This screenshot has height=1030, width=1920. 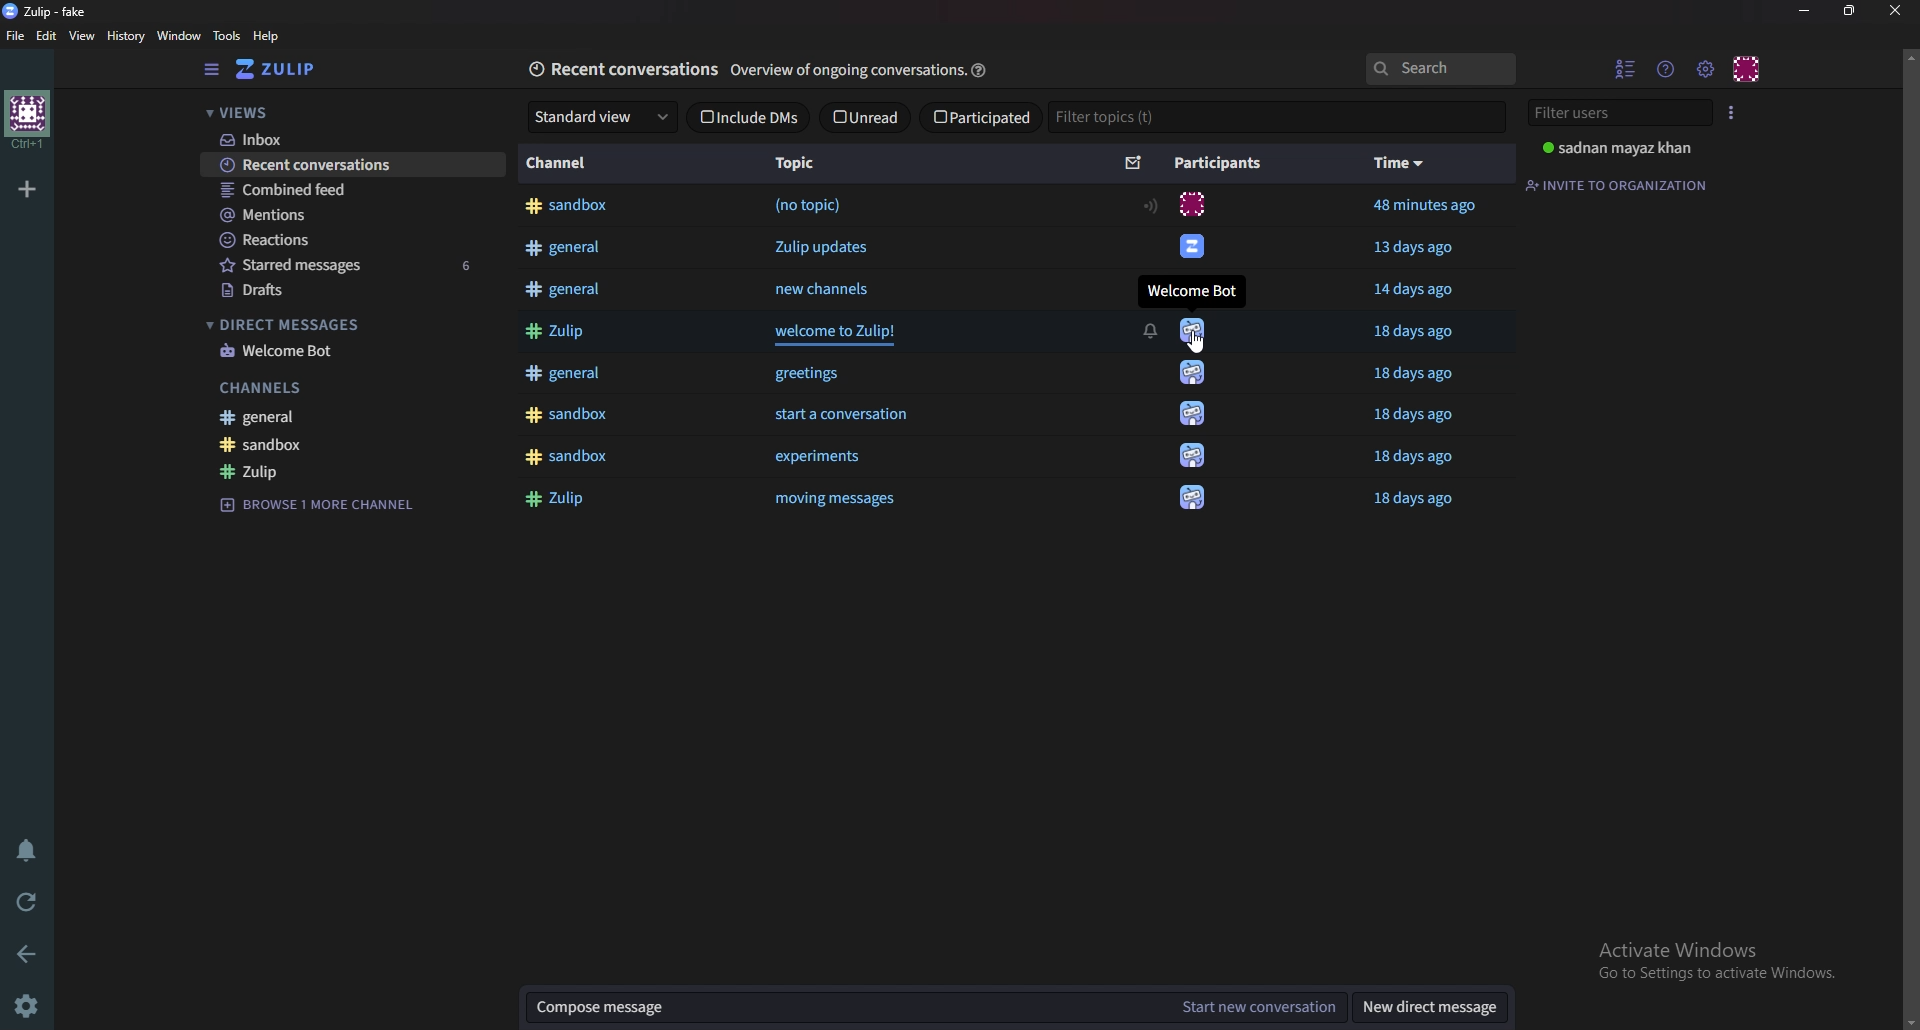 I want to click on scroll bar, so click(x=1906, y=535).